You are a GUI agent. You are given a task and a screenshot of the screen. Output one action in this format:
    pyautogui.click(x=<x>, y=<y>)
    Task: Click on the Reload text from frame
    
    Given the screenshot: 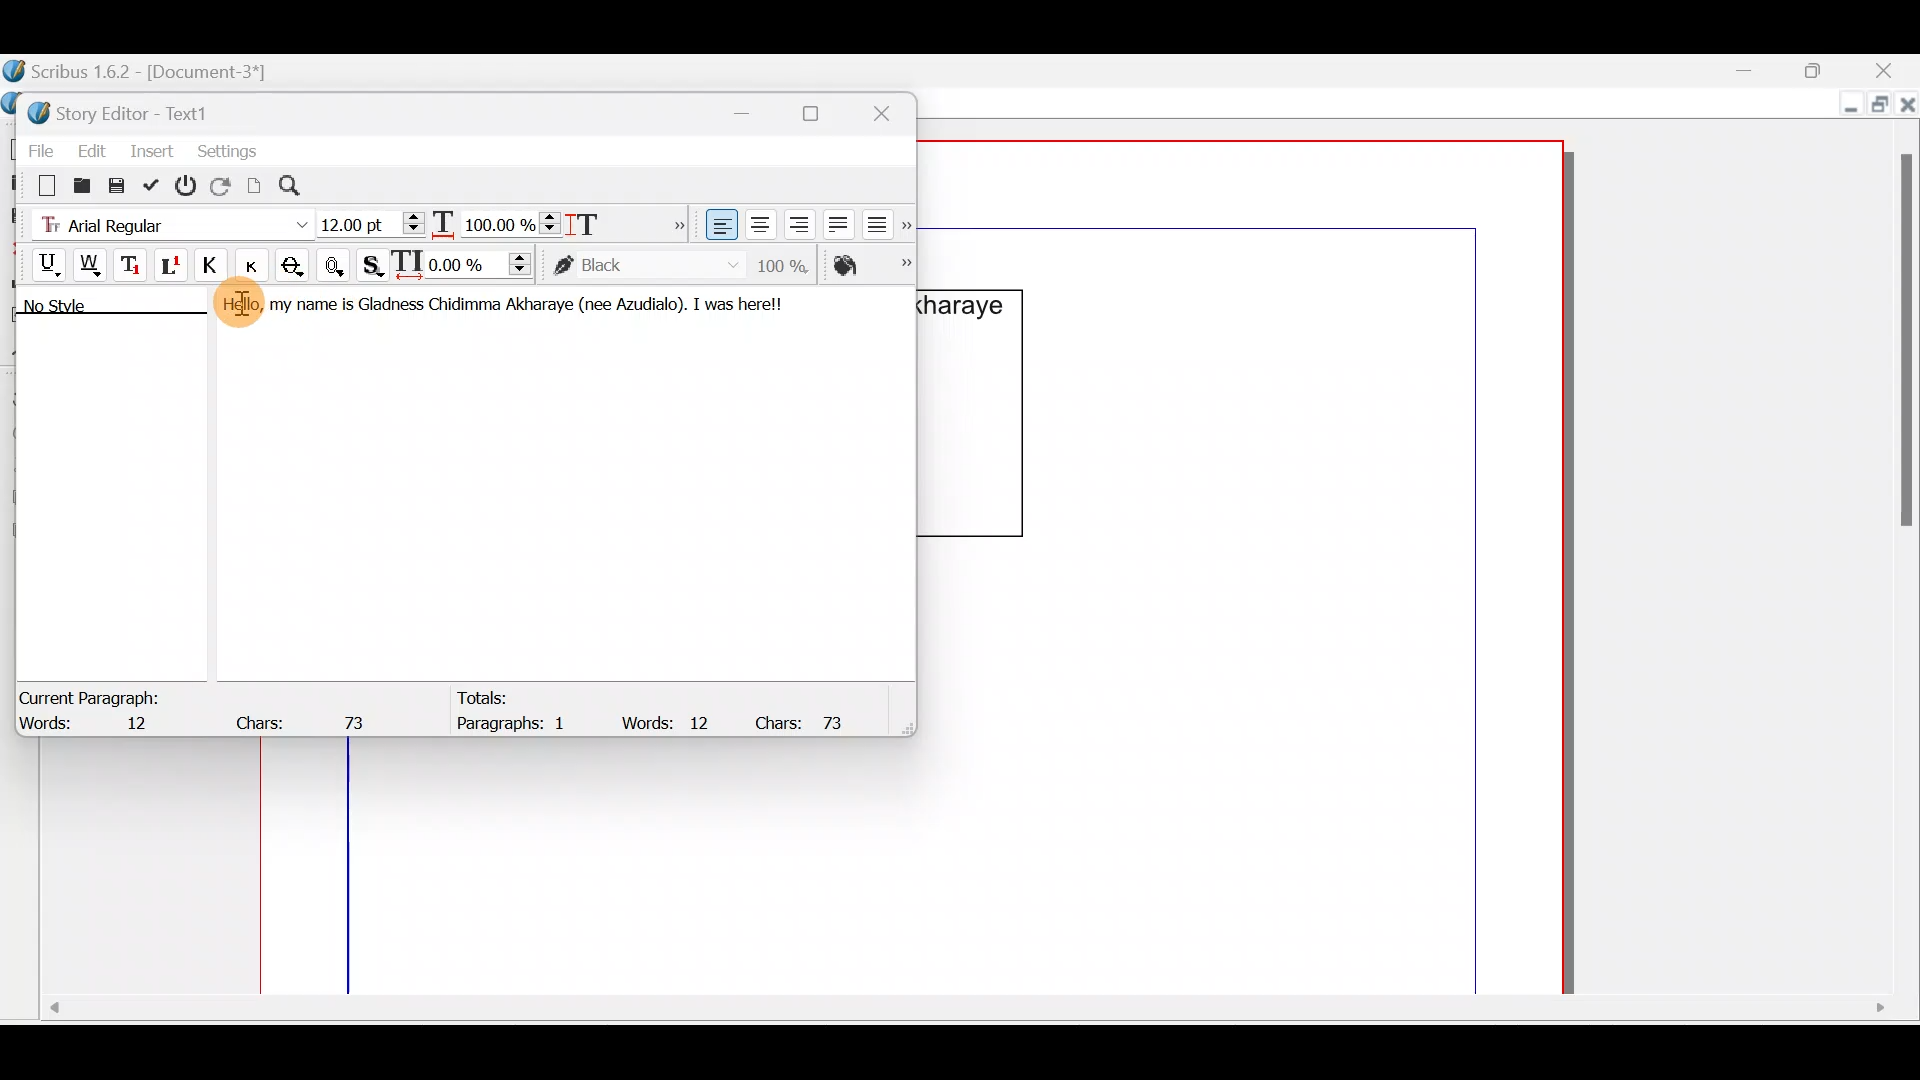 What is the action you would take?
    pyautogui.click(x=223, y=184)
    